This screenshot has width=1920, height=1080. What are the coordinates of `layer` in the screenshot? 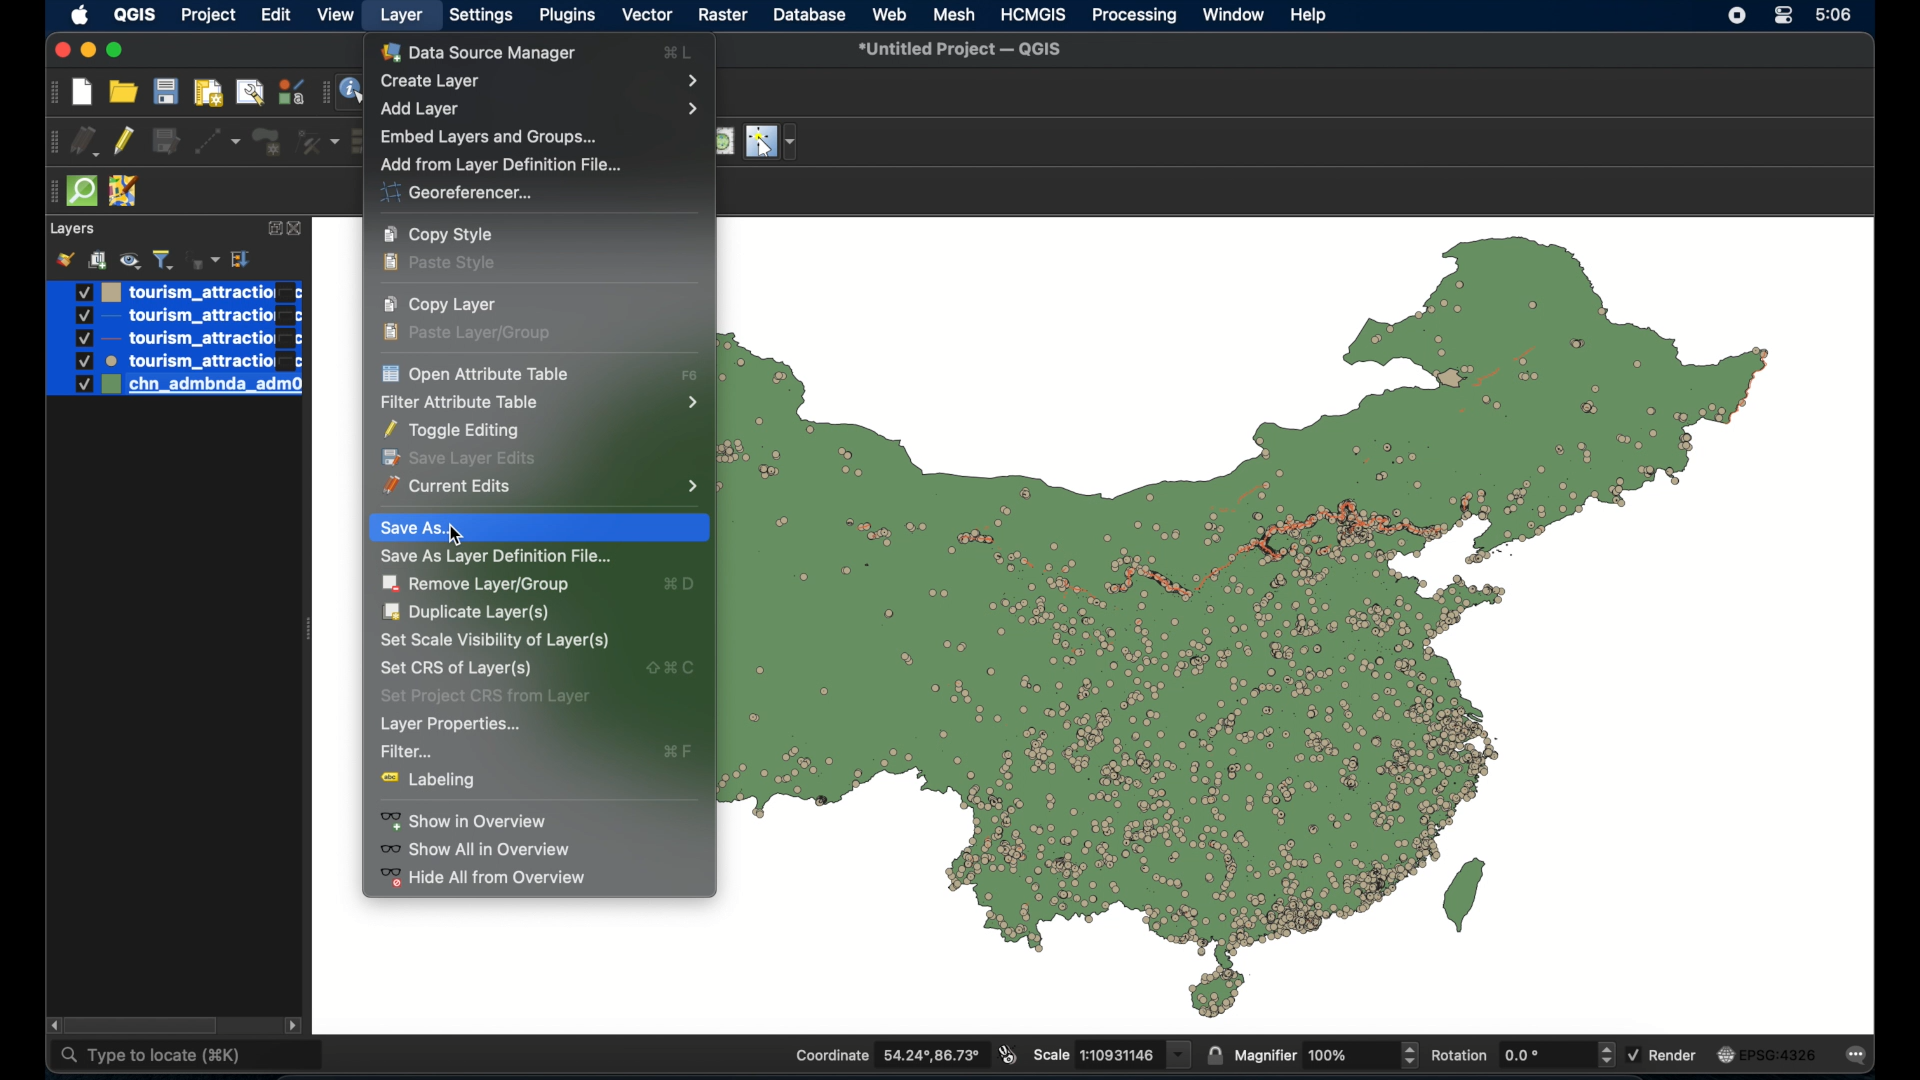 It's located at (405, 15).